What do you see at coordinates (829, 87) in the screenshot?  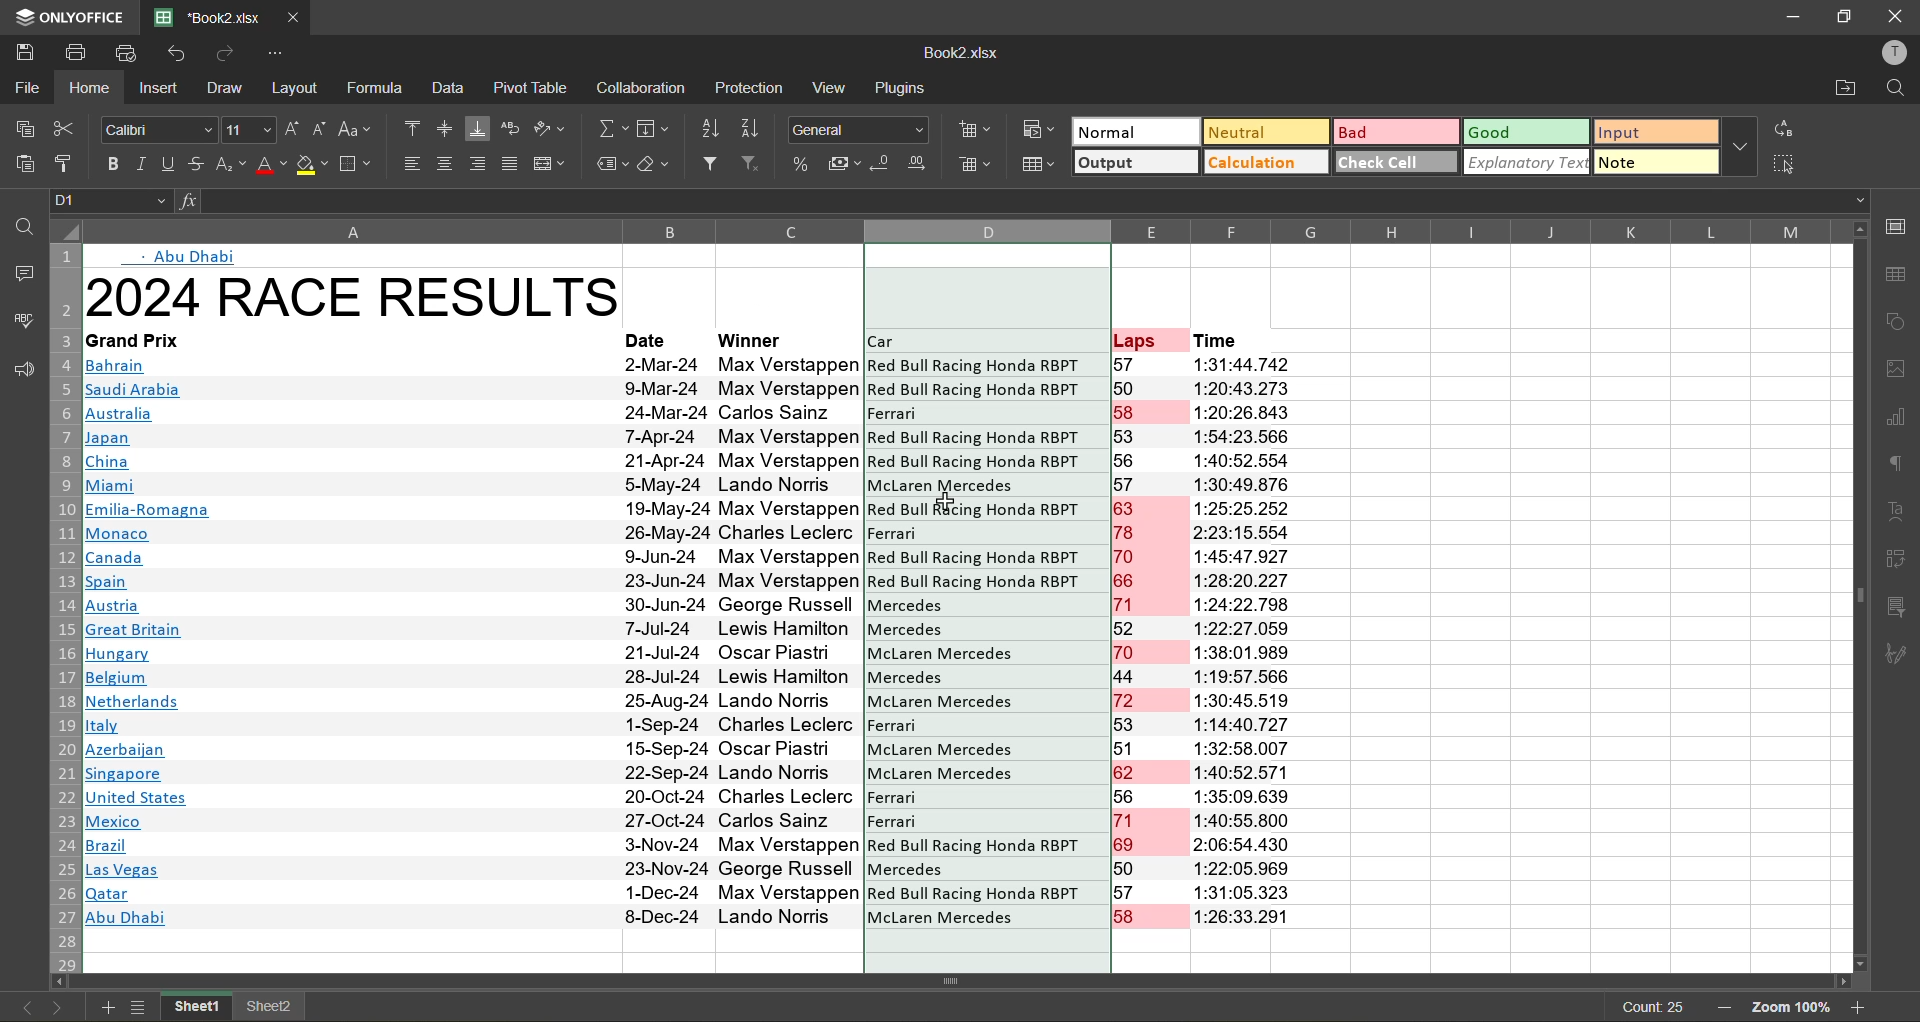 I see `view` at bounding box center [829, 87].